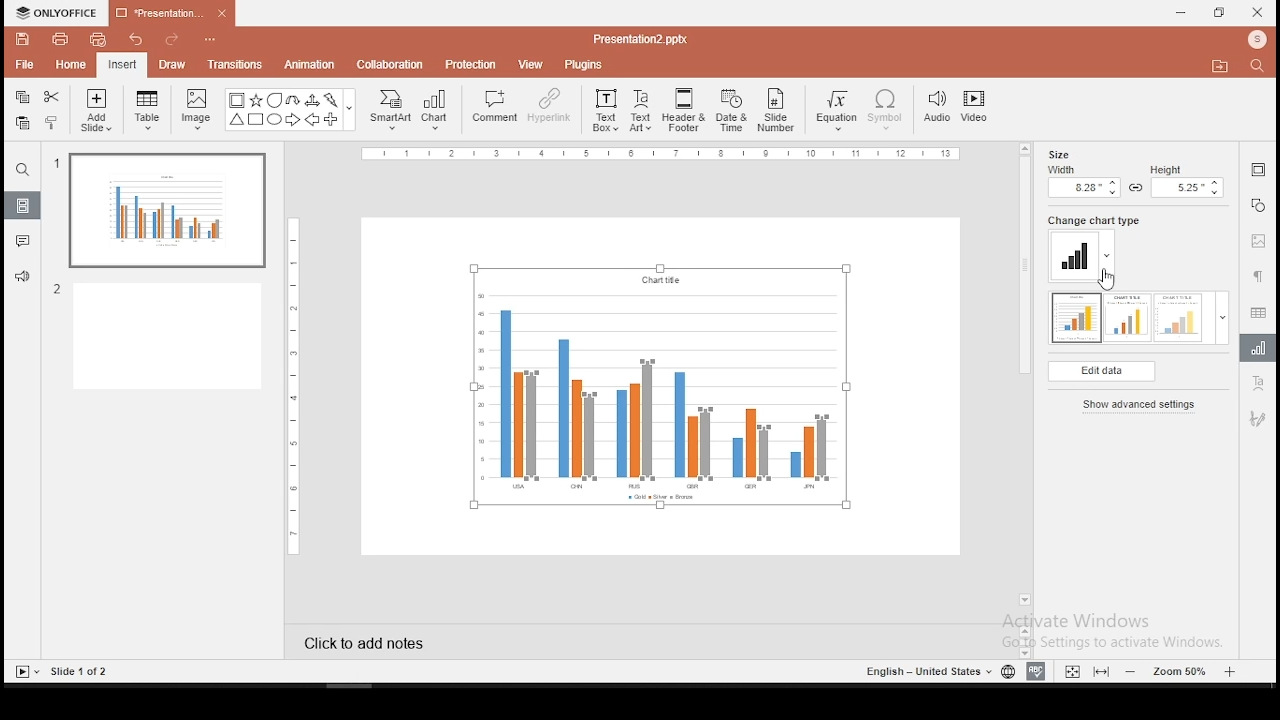 This screenshot has height=720, width=1280. Describe the element at coordinates (1258, 13) in the screenshot. I see `close window` at that location.